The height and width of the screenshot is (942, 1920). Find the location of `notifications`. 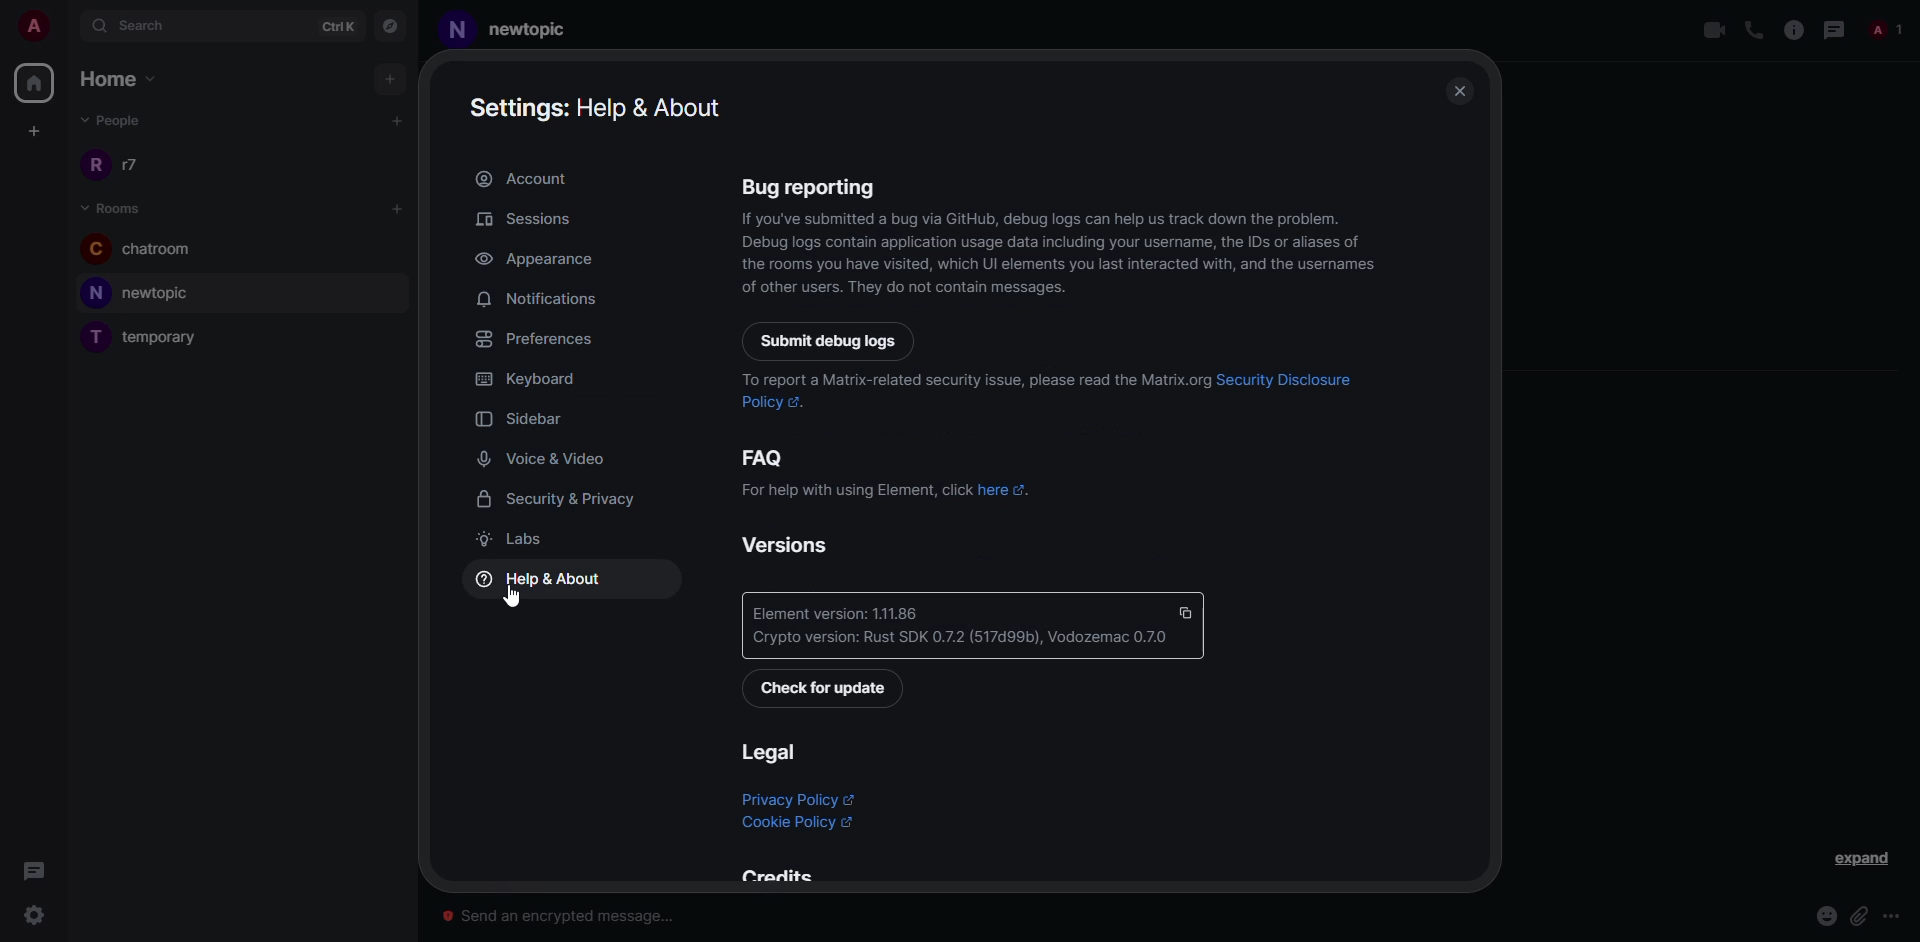

notifications is located at coordinates (543, 298).